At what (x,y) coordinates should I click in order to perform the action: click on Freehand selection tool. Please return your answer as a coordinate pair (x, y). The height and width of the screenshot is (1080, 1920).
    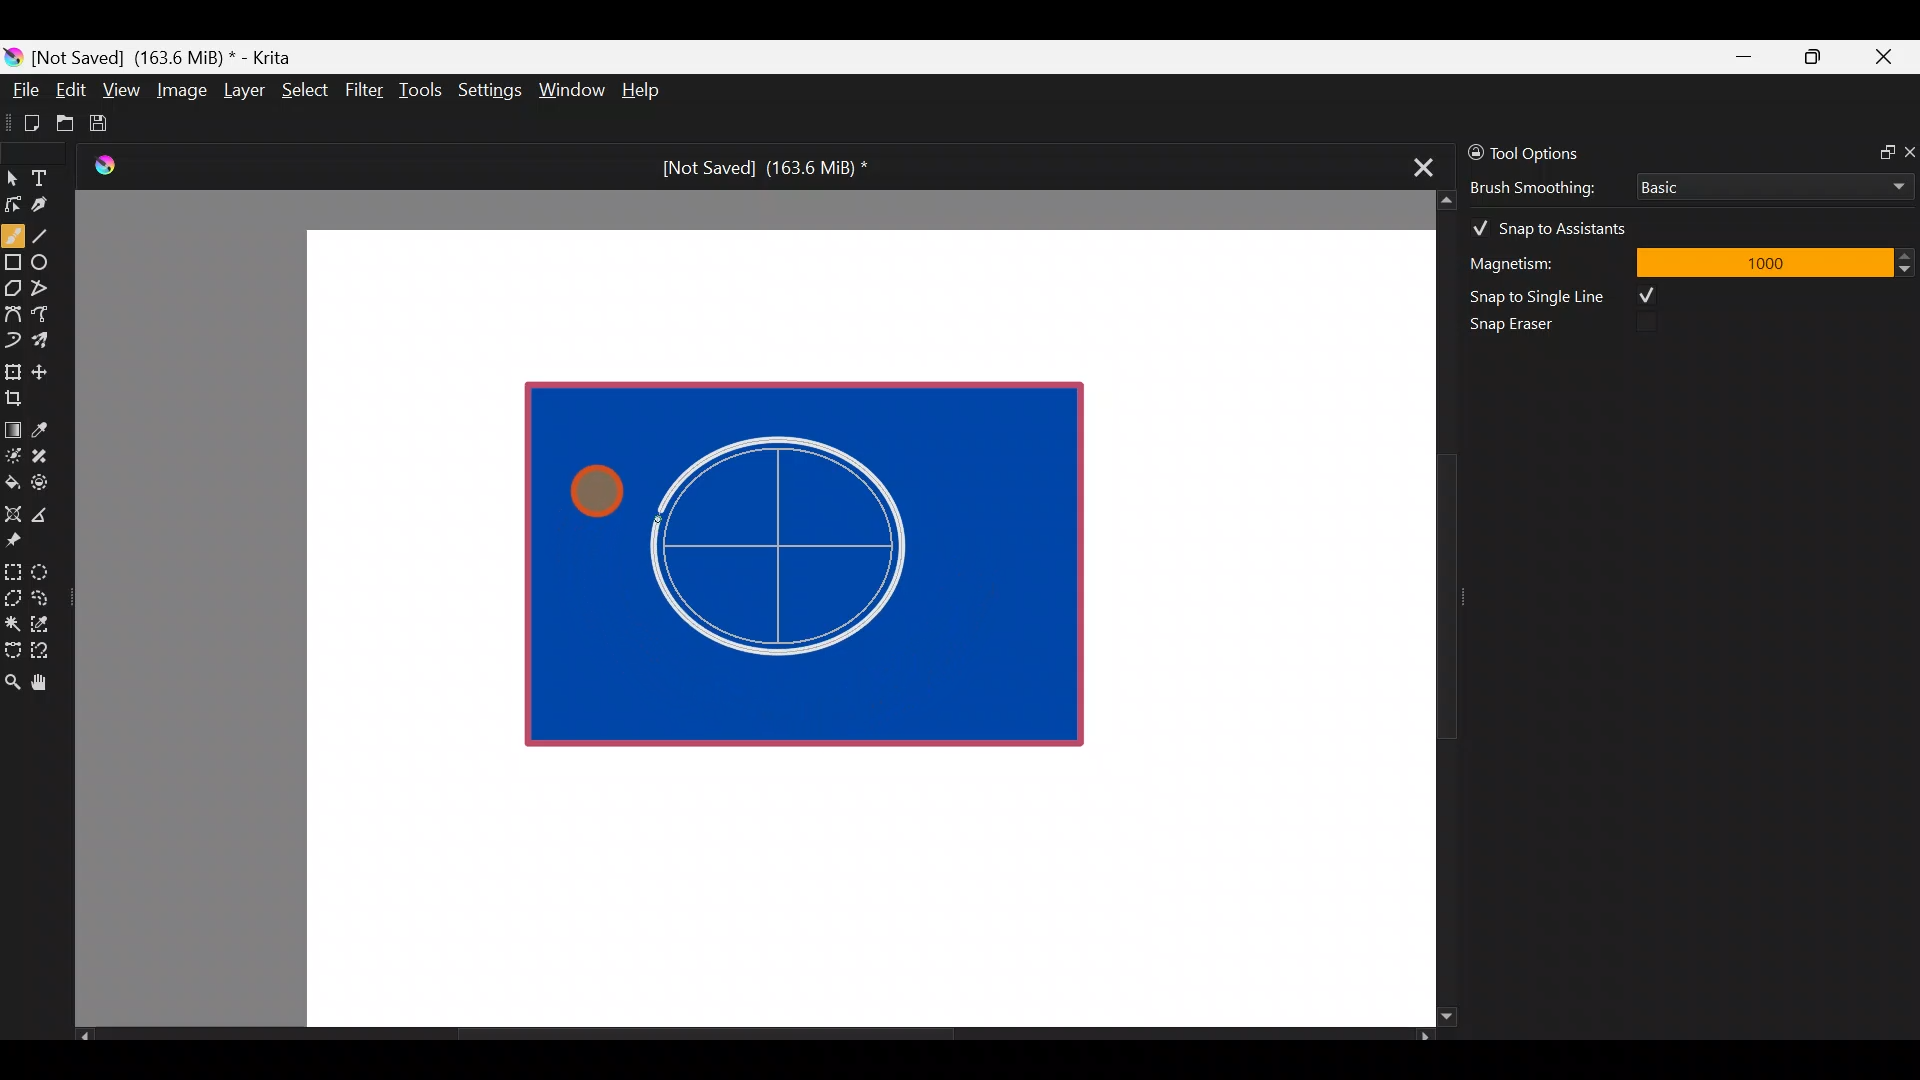
    Looking at the image, I should click on (44, 596).